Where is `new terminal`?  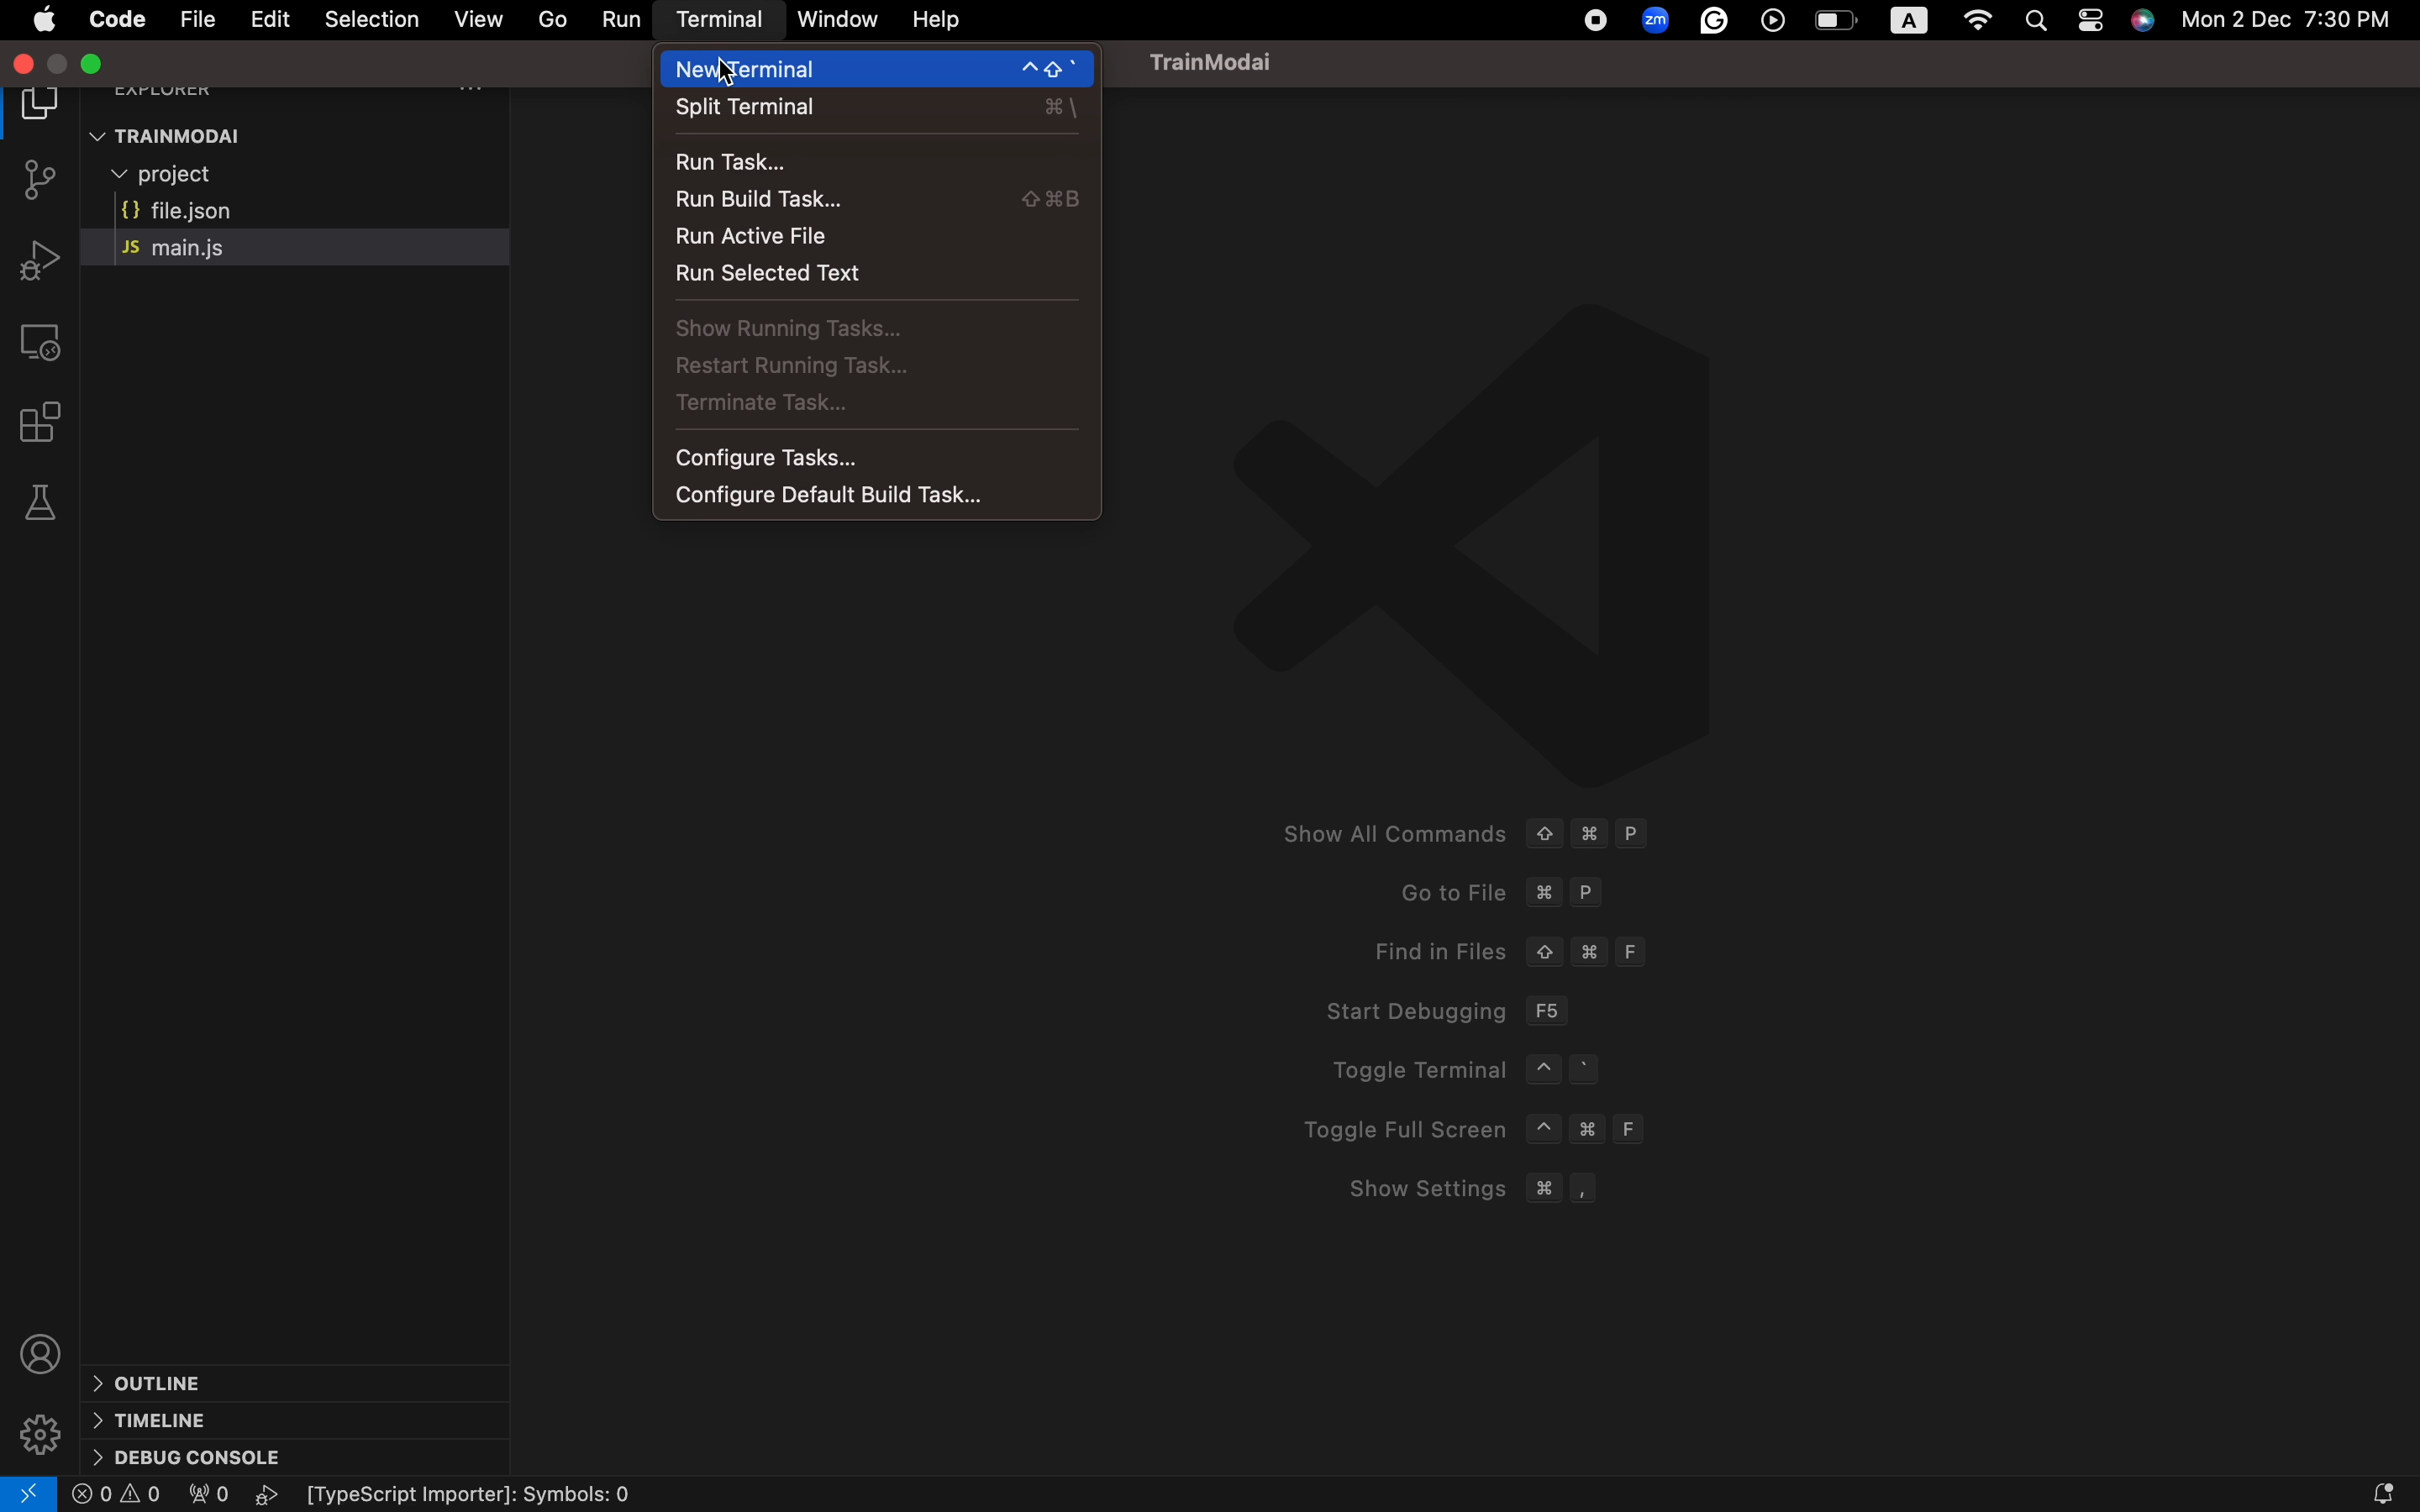
new terminal is located at coordinates (881, 69).